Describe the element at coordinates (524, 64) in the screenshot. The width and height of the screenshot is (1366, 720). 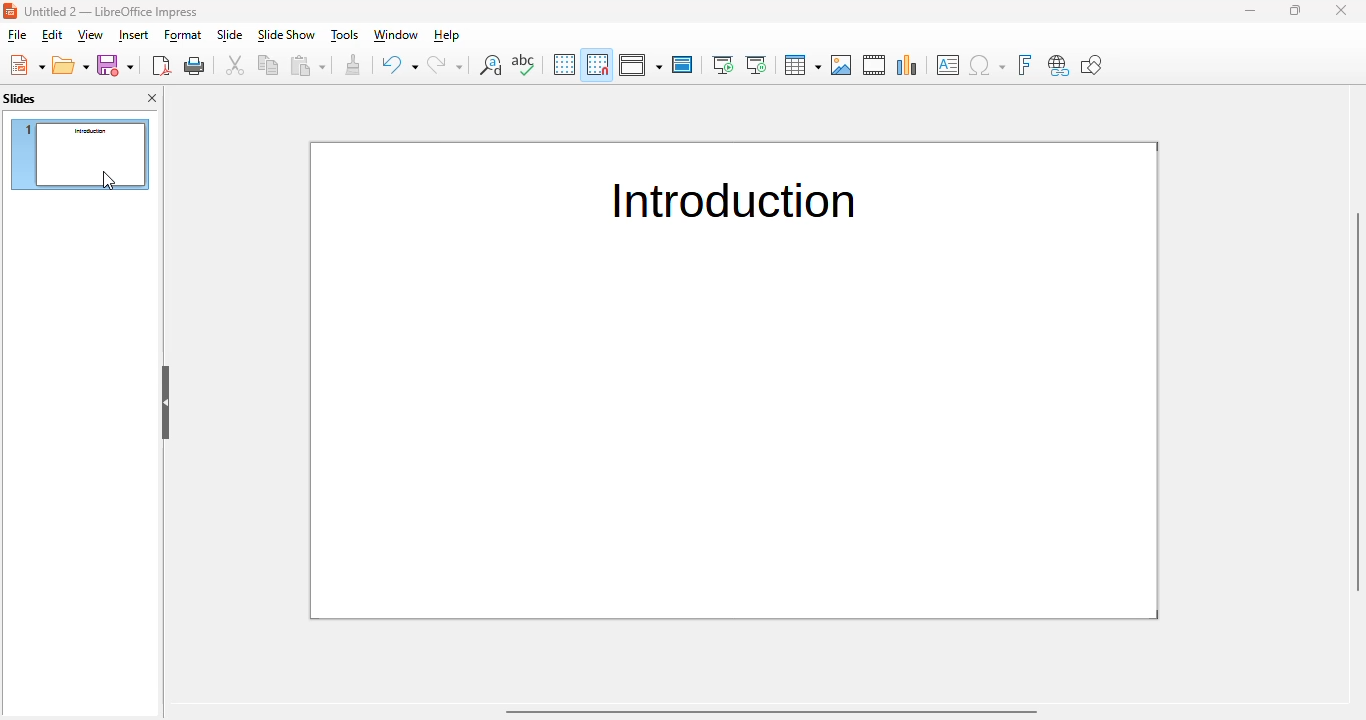
I see `spelling` at that location.